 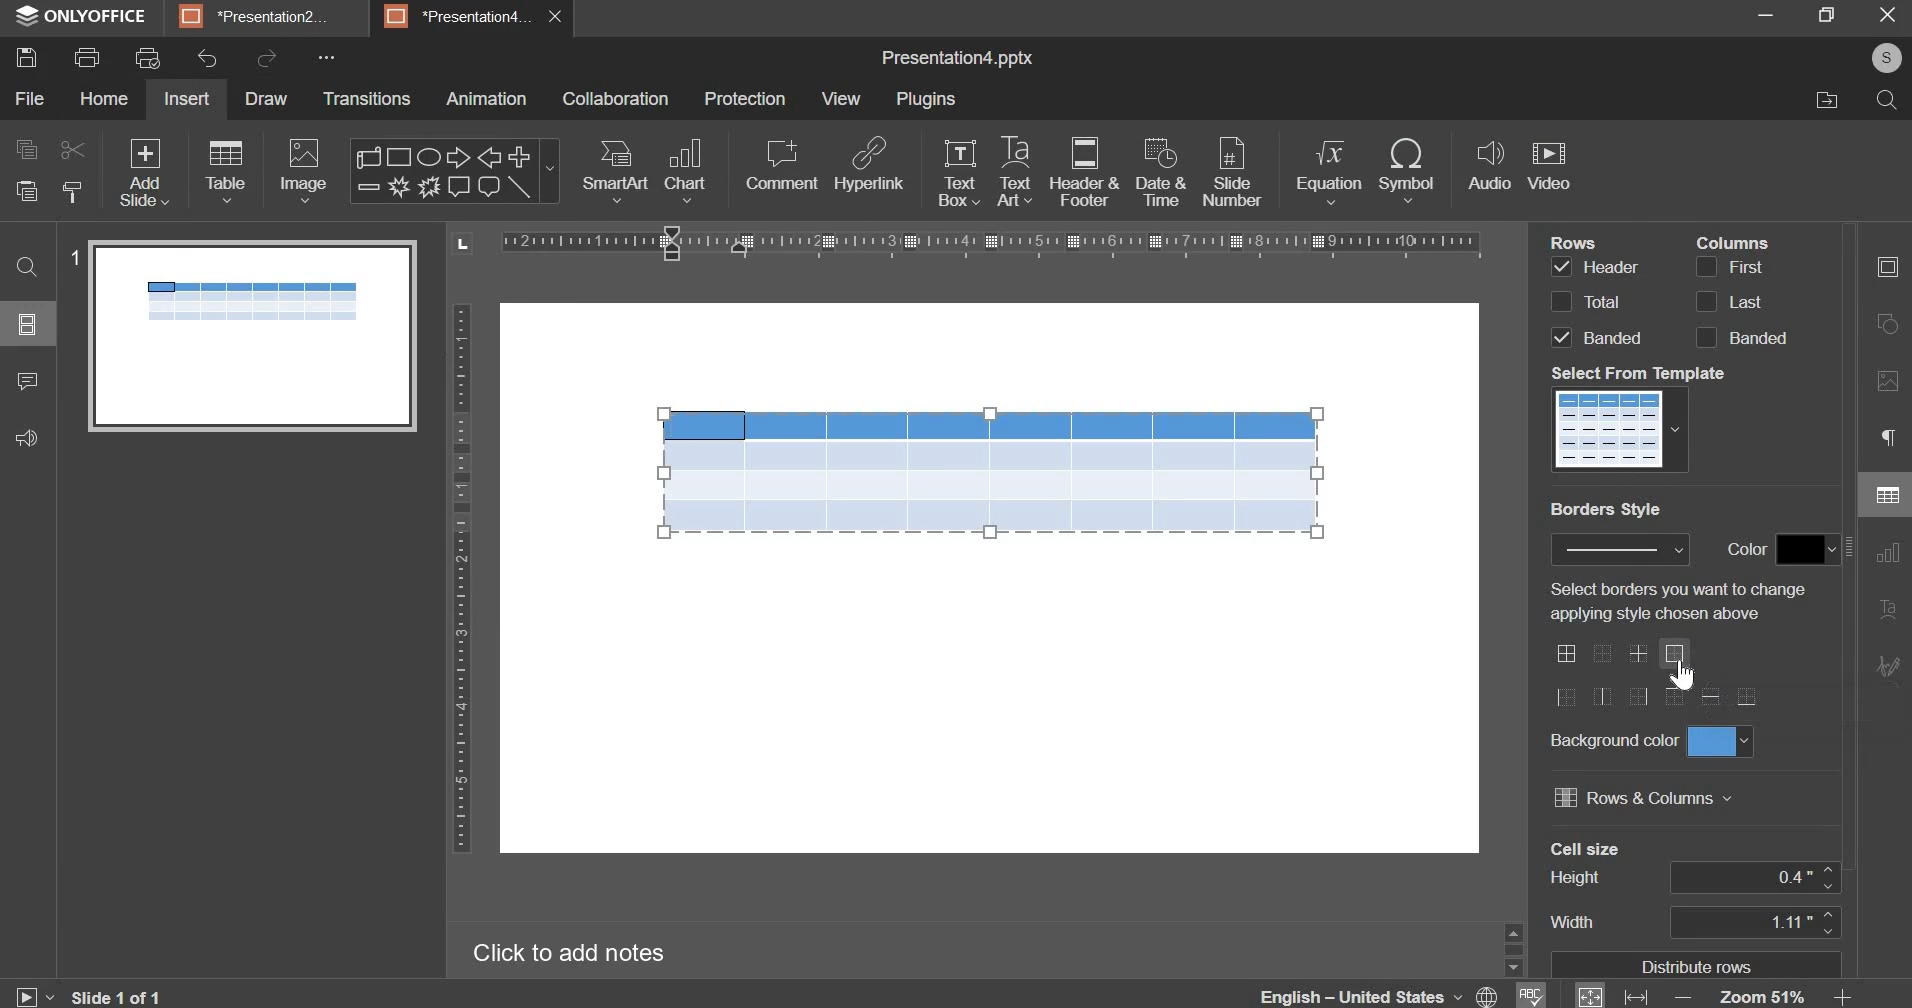 I want to click on set docment language, so click(x=1489, y=994).